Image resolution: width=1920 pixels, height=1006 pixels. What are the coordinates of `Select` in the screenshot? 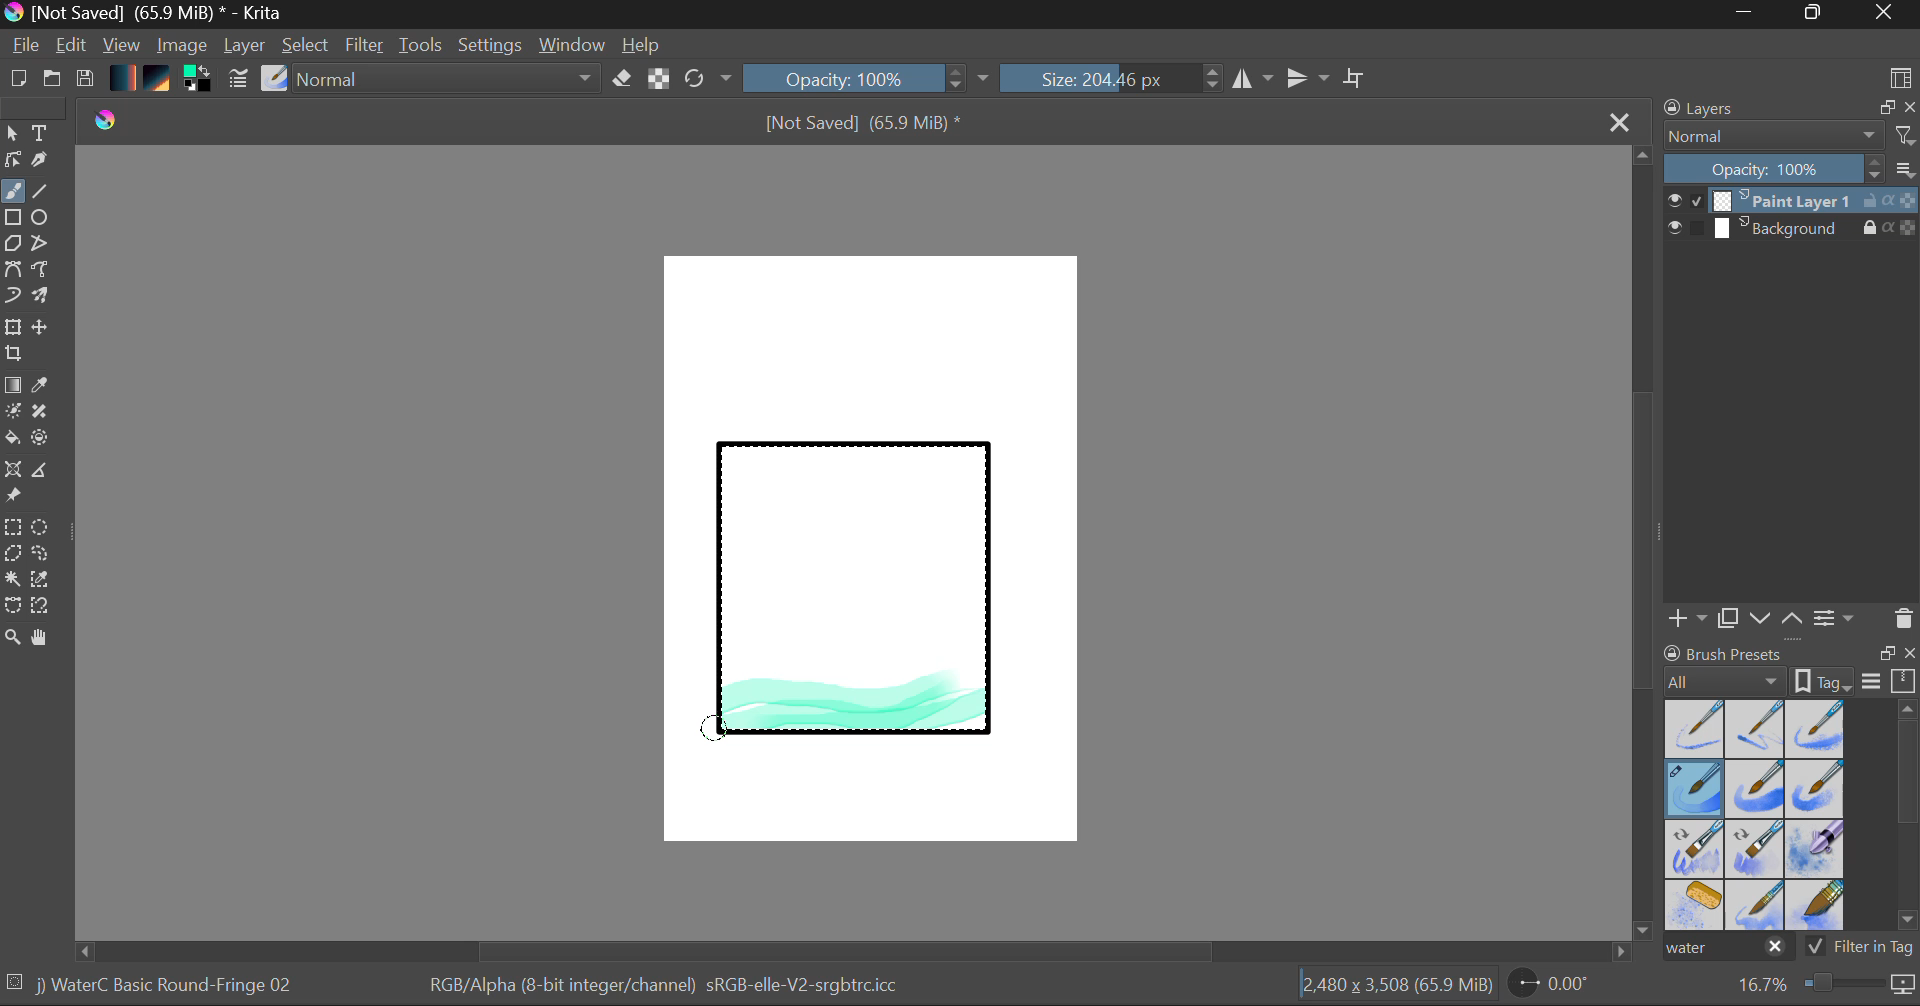 It's located at (12, 134).